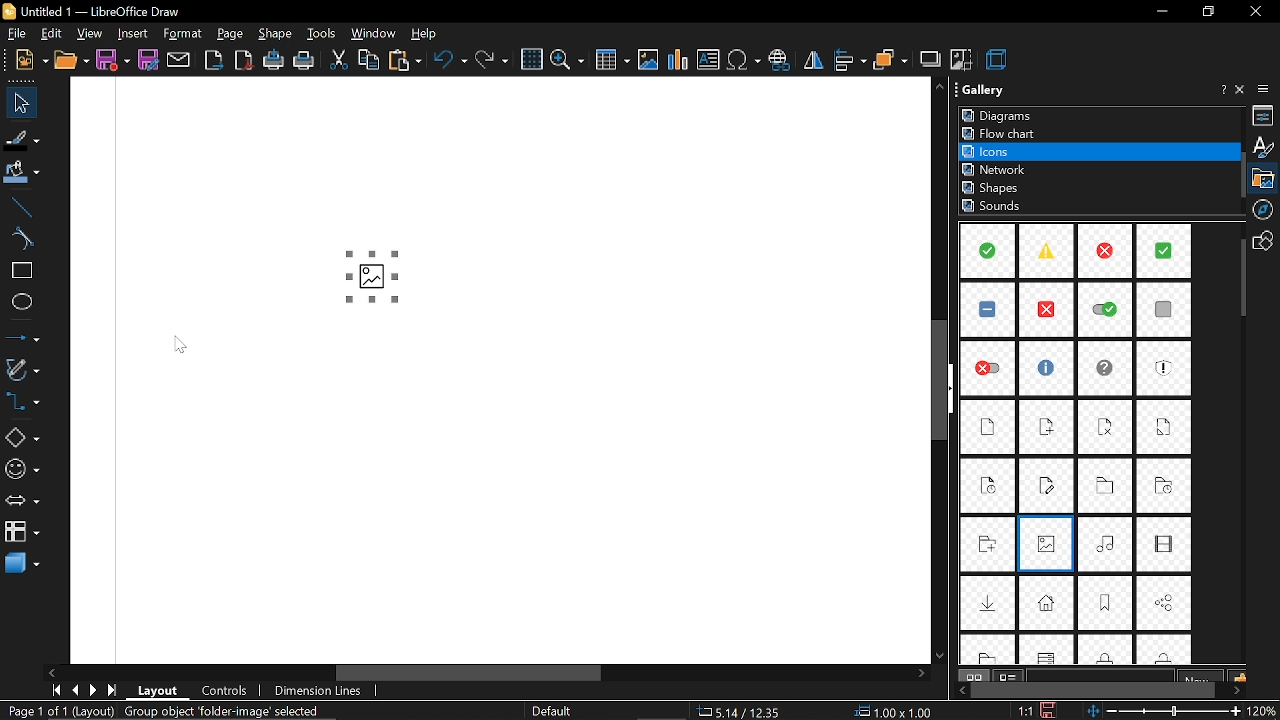 Image resolution: width=1280 pixels, height=720 pixels. What do you see at coordinates (404, 60) in the screenshot?
I see `paste` at bounding box center [404, 60].